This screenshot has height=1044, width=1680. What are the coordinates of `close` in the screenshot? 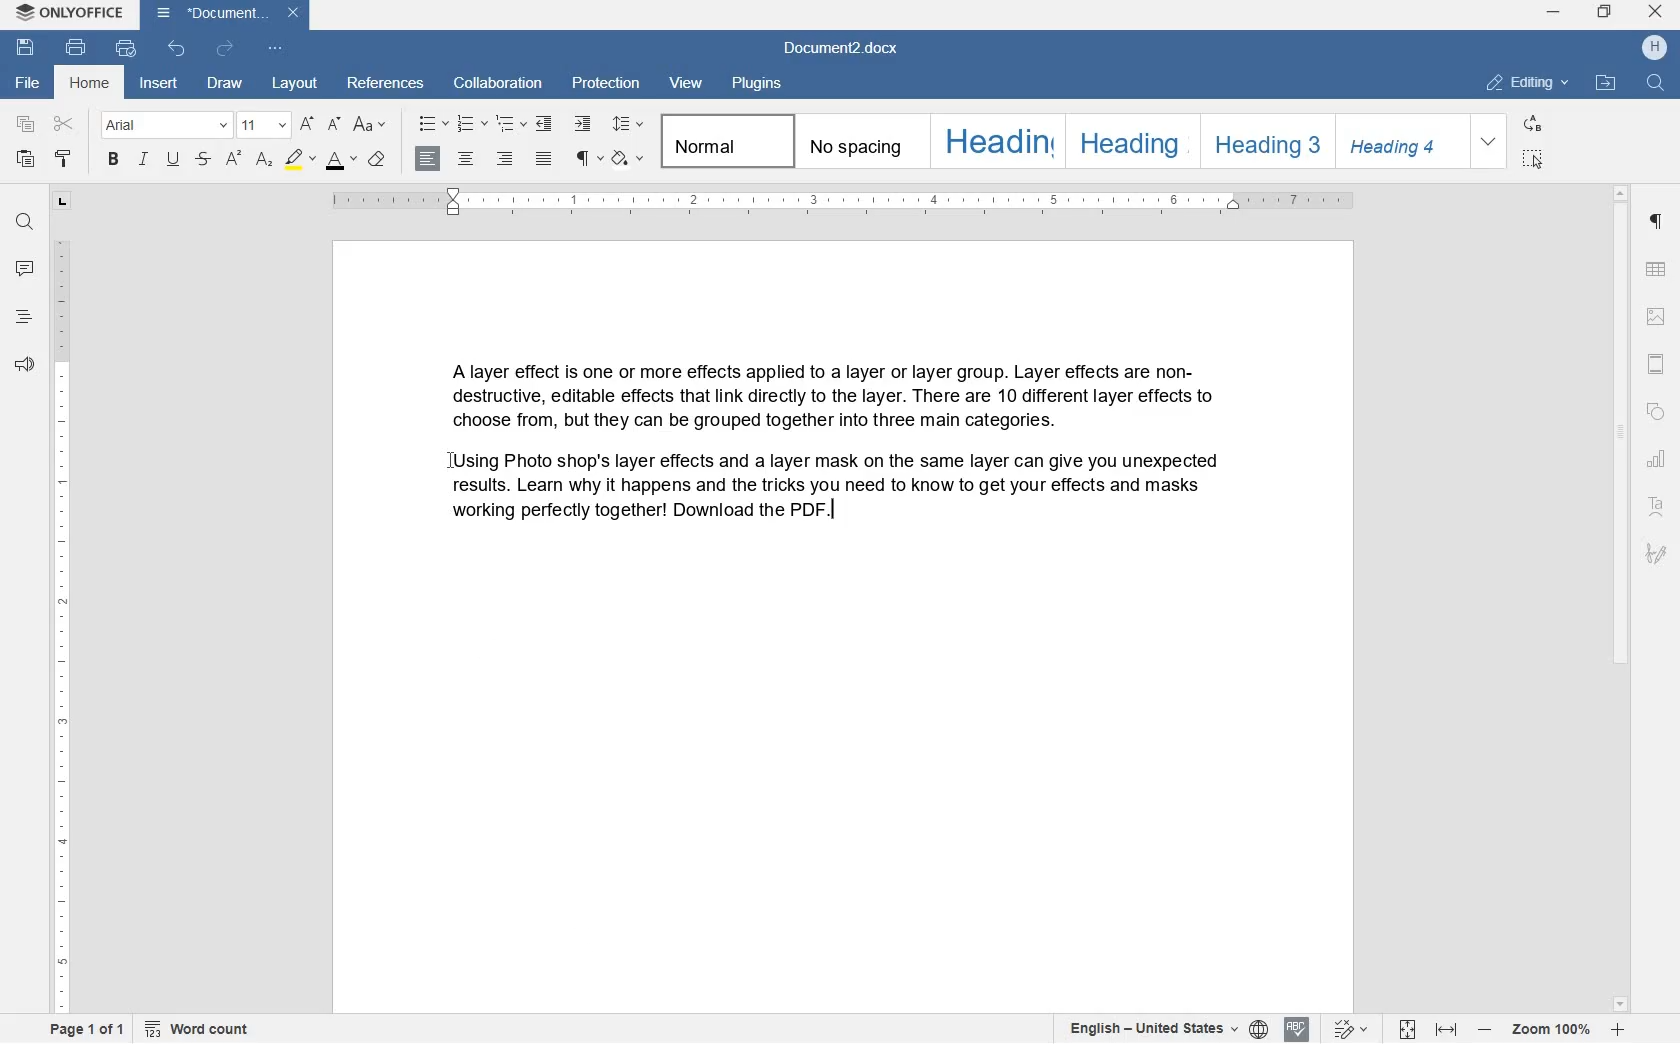 It's located at (1657, 13).